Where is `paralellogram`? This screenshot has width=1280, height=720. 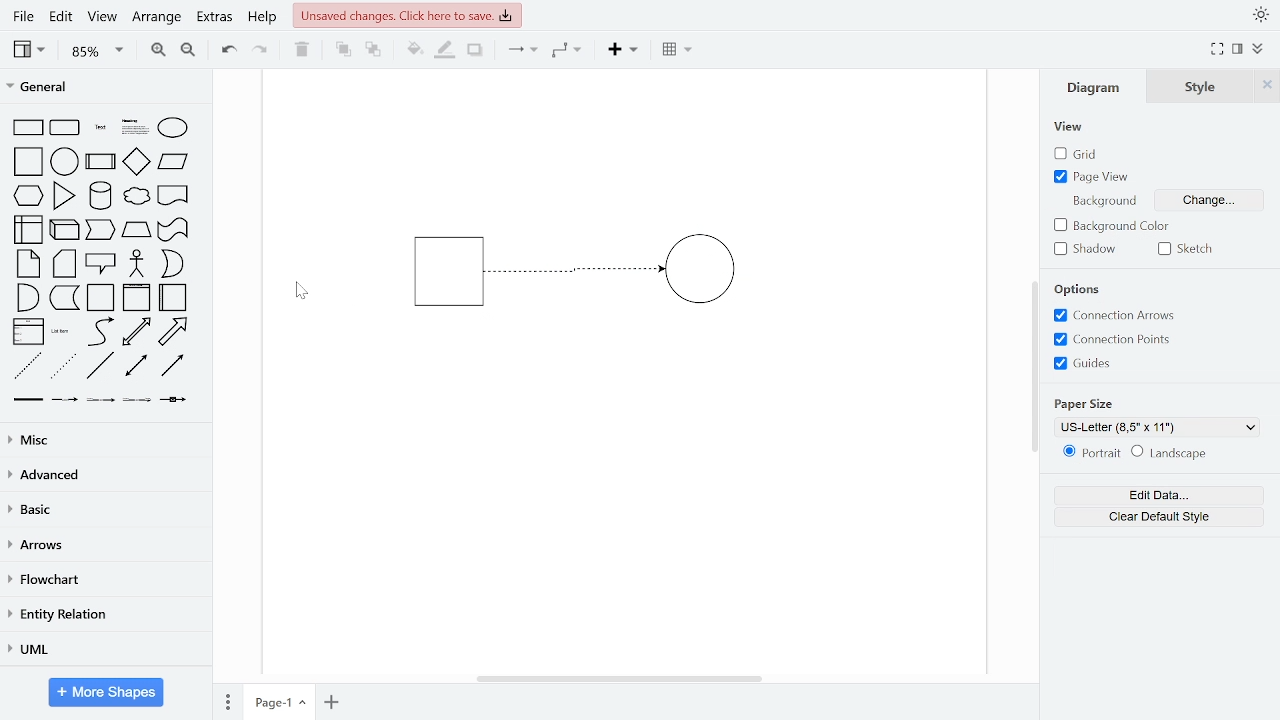
paralellogram is located at coordinates (173, 161).